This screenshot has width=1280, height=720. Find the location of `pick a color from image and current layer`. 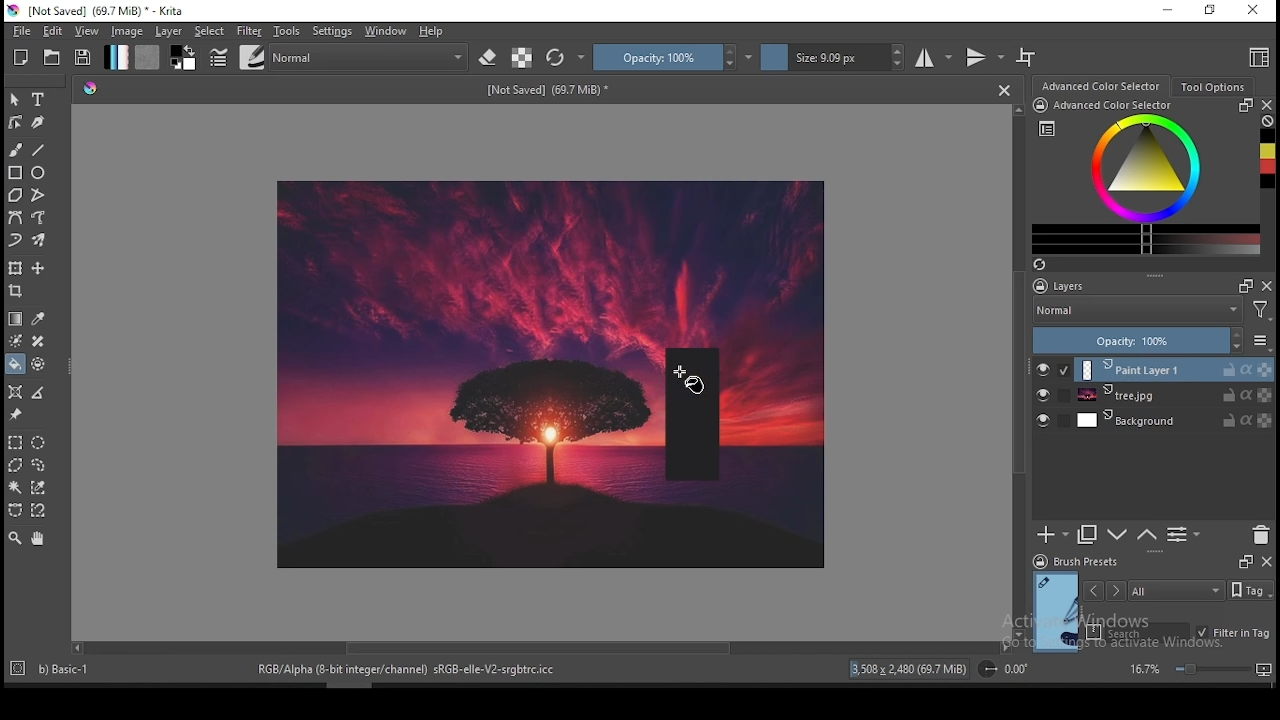

pick a color from image and current layer is located at coordinates (38, 318).